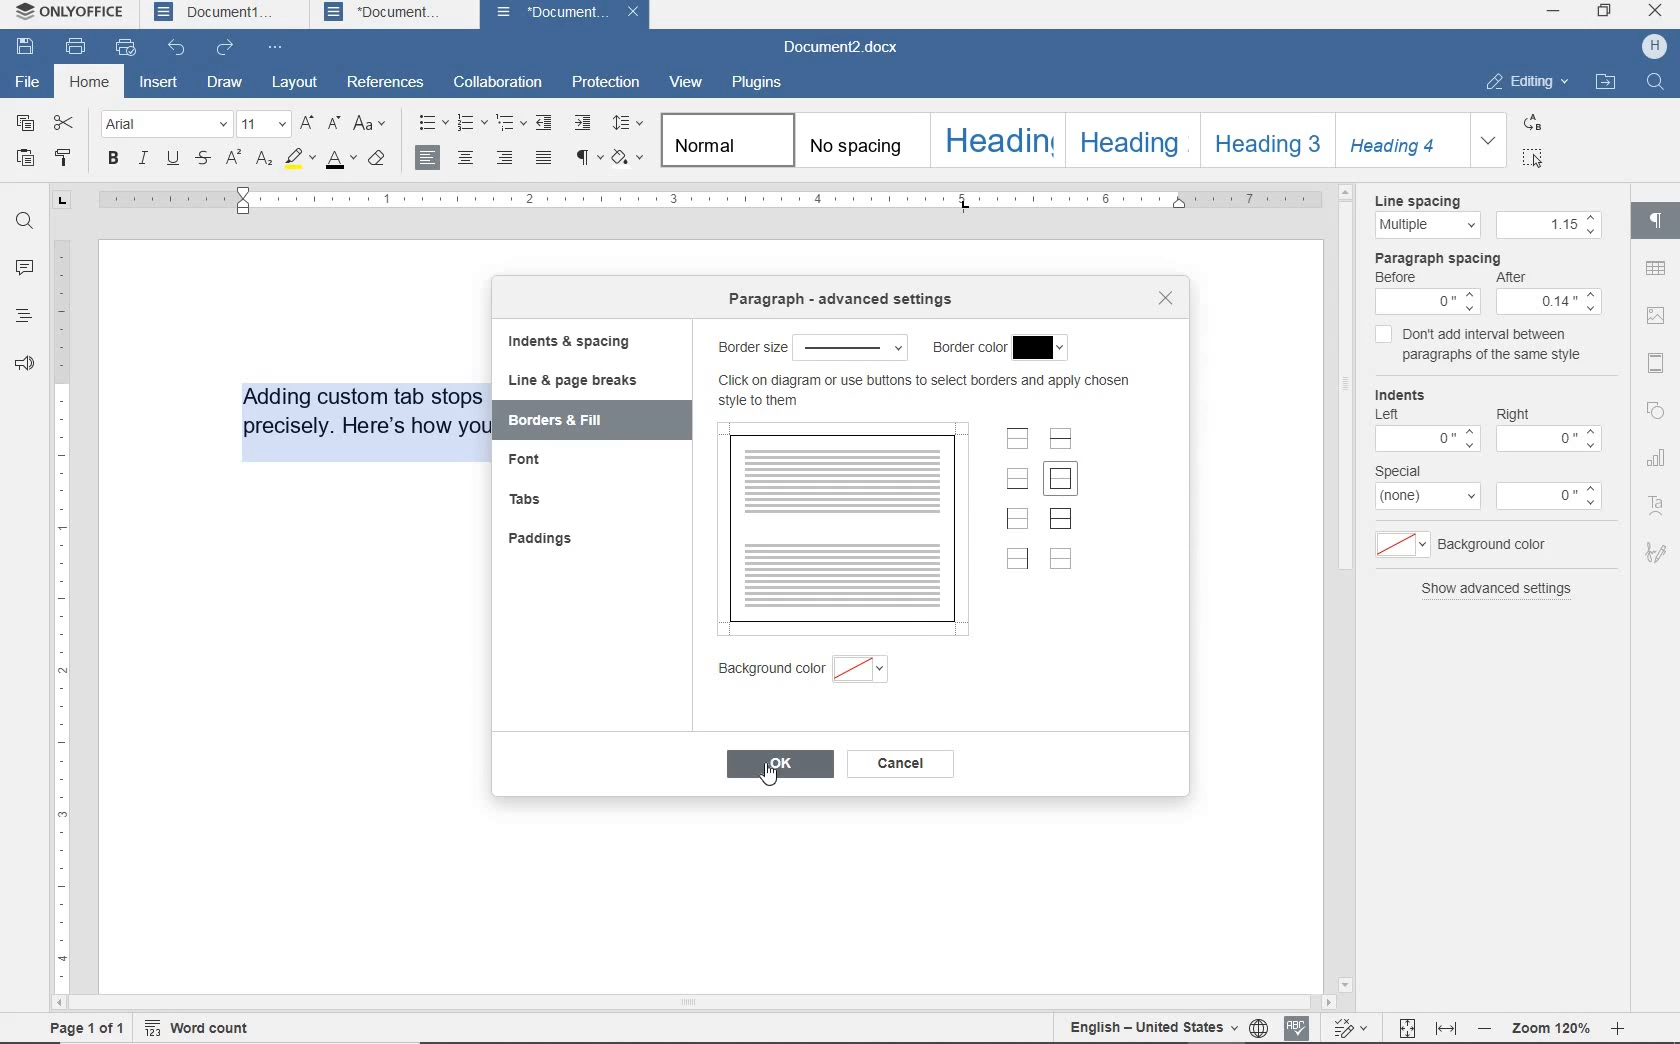 Image resolution: width=1680 pixels, height=1044 pixels. I want to click on tabs, so click(525, 499).